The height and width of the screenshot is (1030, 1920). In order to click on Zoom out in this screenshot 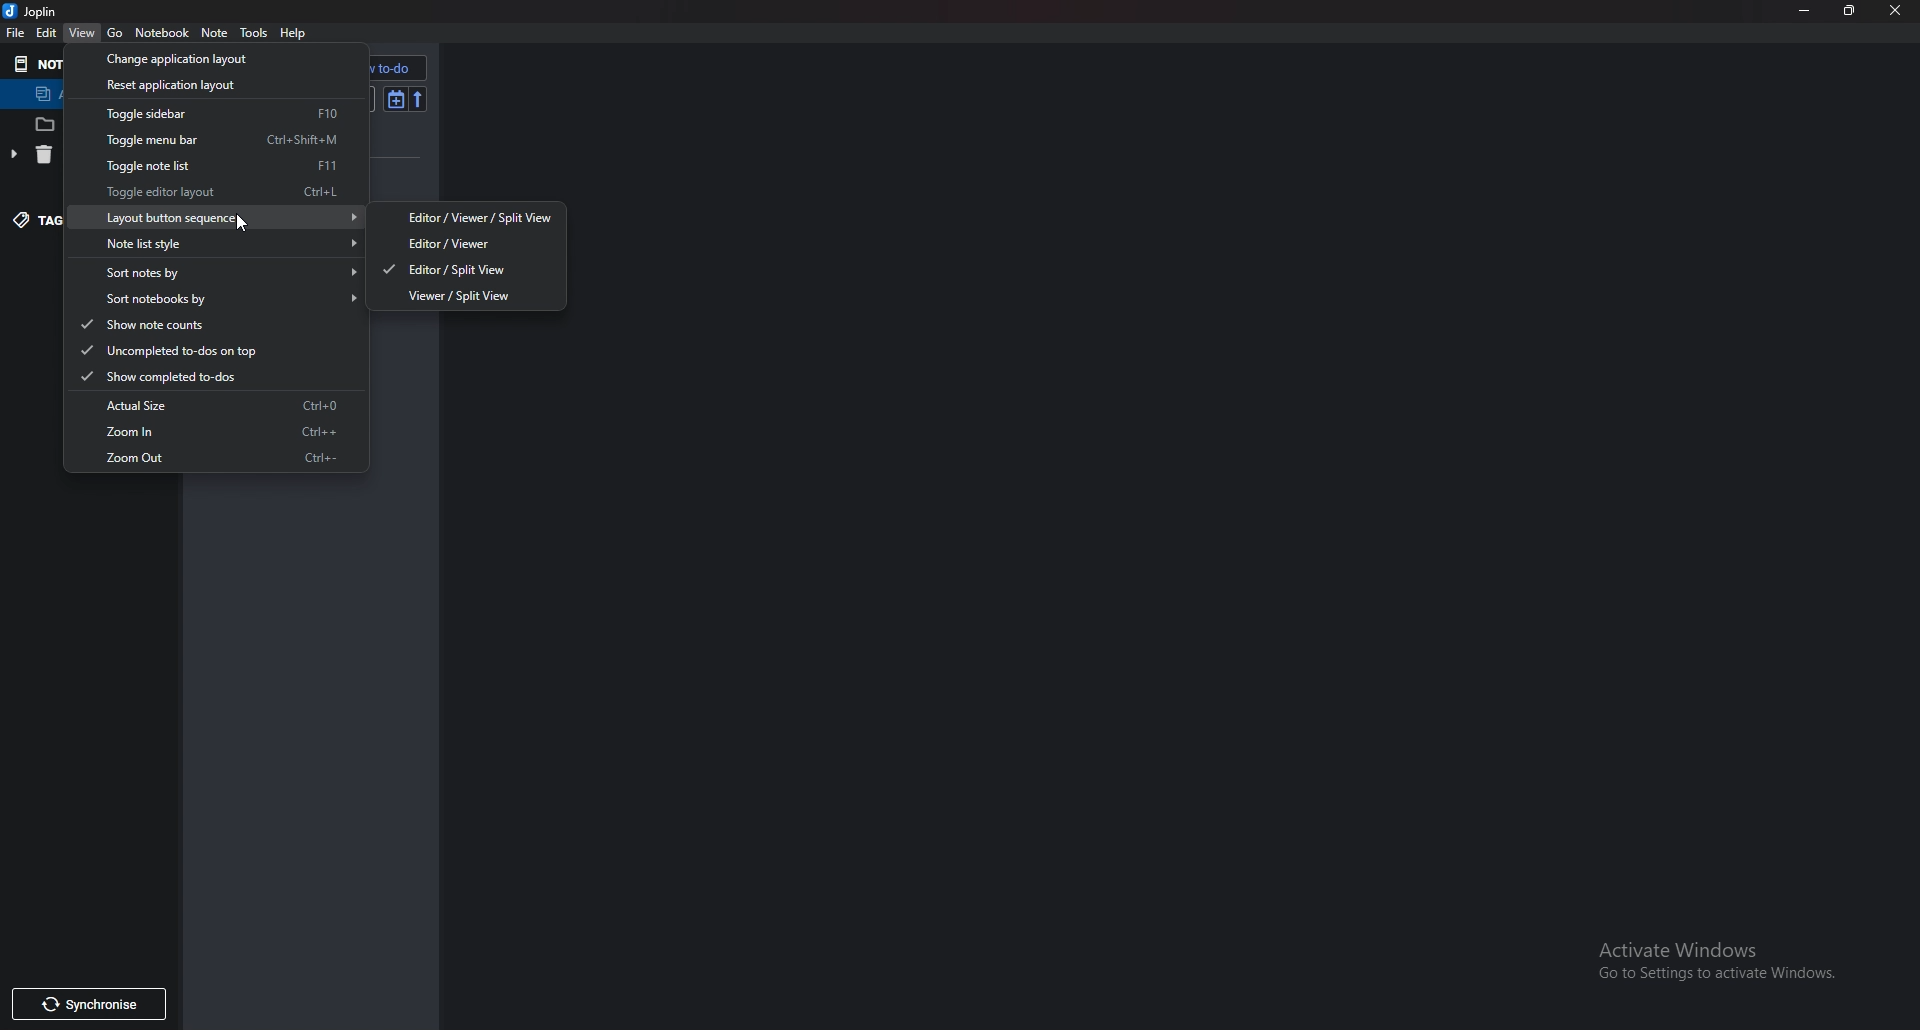, I will do `click(218, 457)`.